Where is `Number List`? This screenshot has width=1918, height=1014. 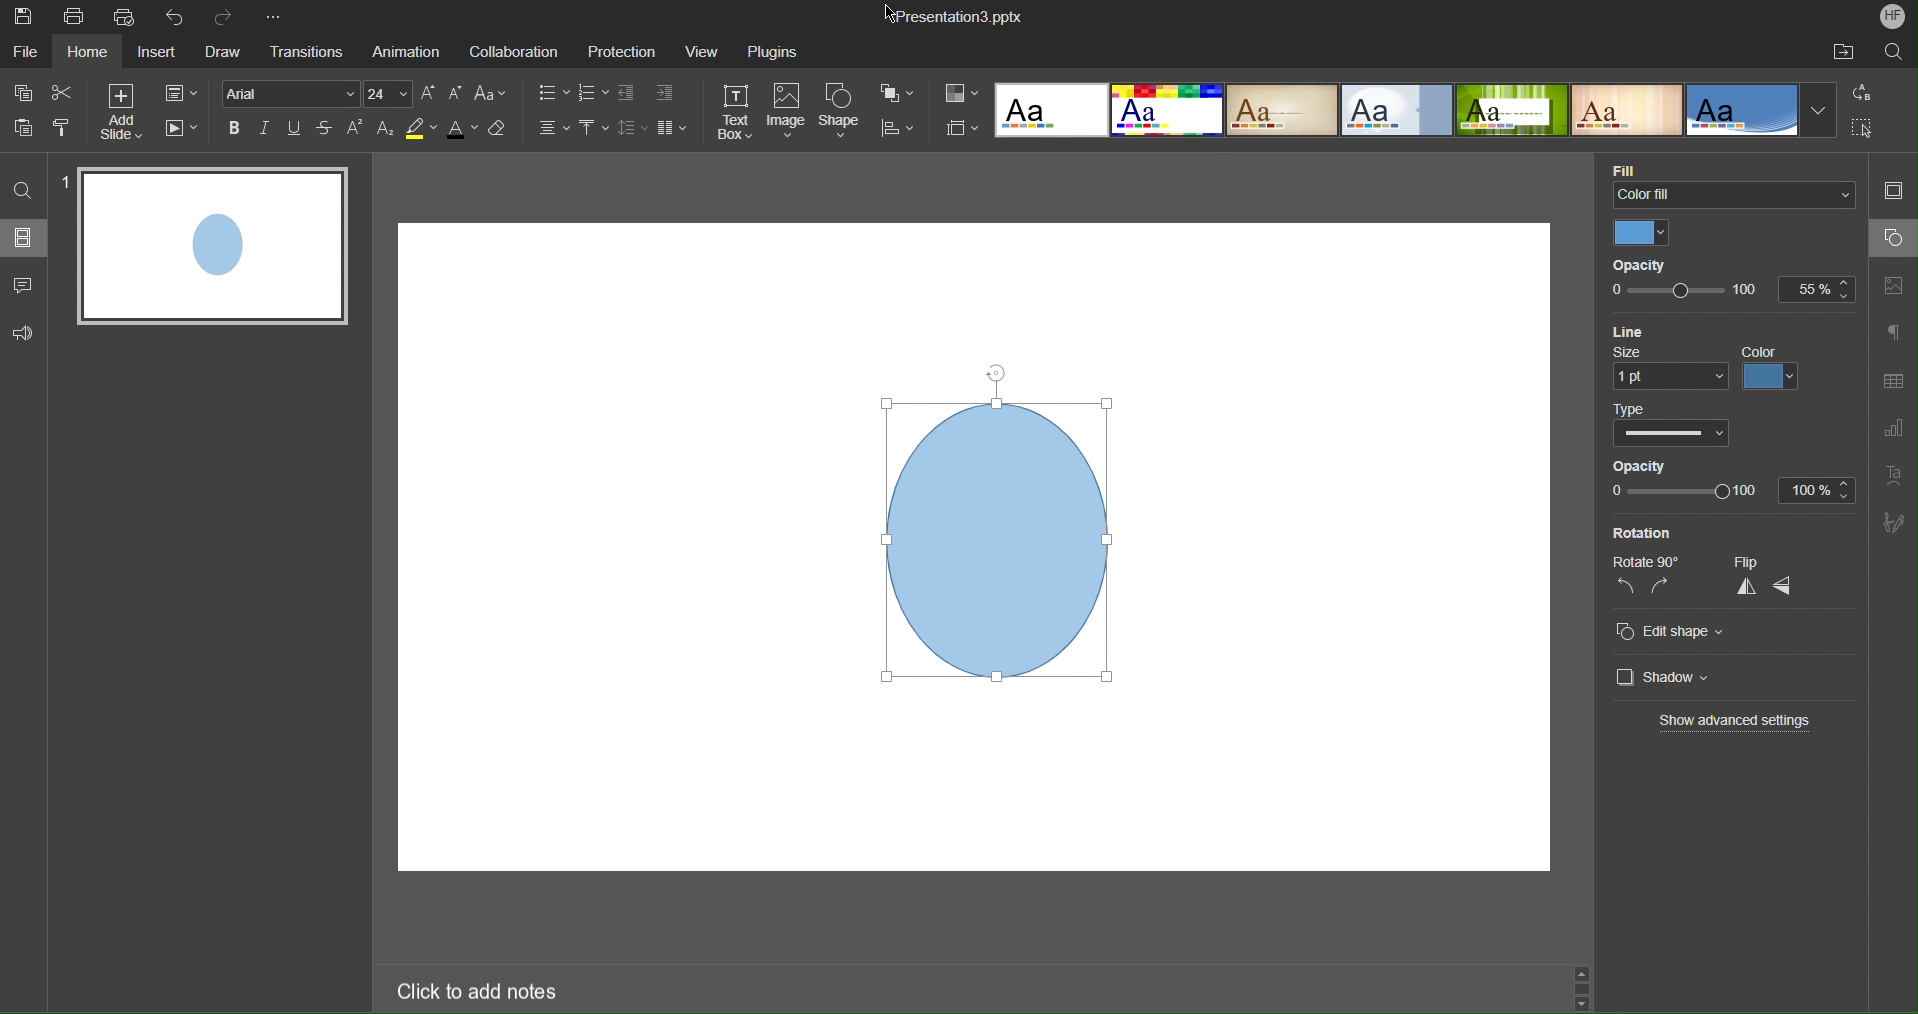
Number List is located at coordinates (594, 95).